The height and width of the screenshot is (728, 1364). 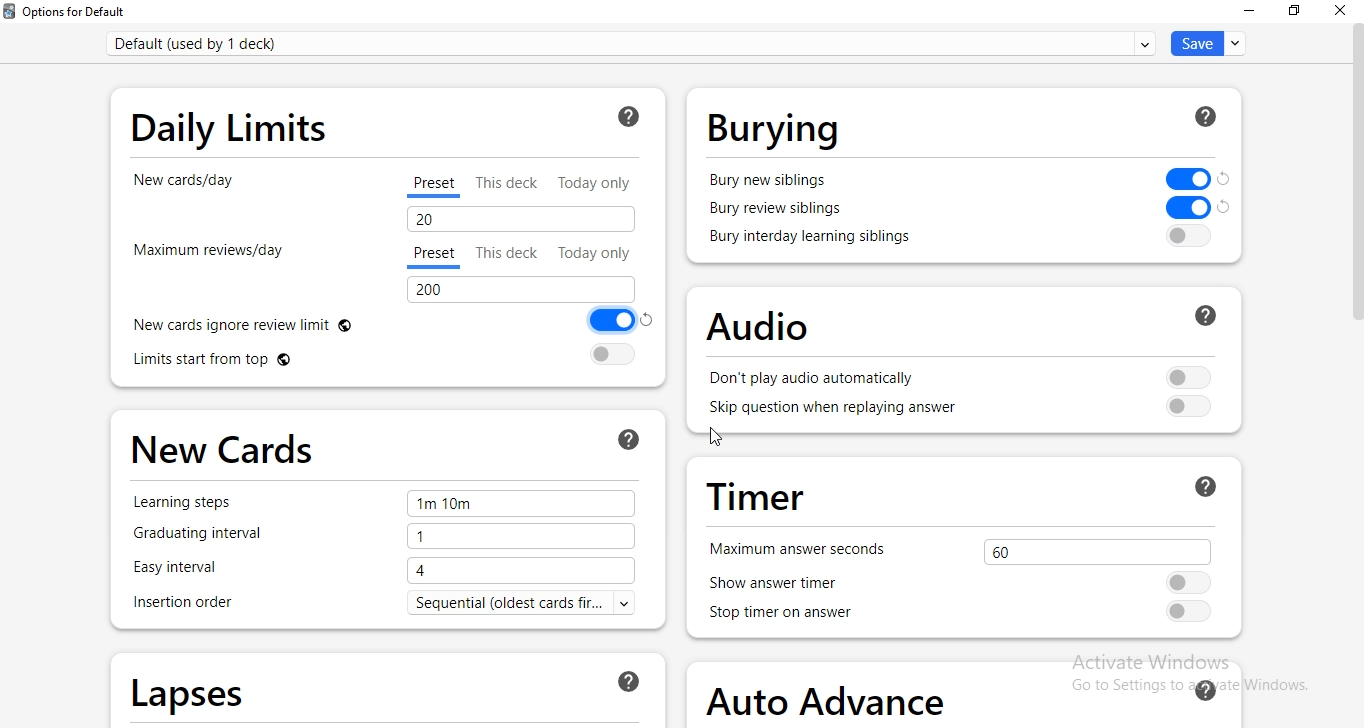 What do you see at coordinates (812, 238) in the screenshot?
I see `bury interday learning siblings` at bounding box center [812, 238].